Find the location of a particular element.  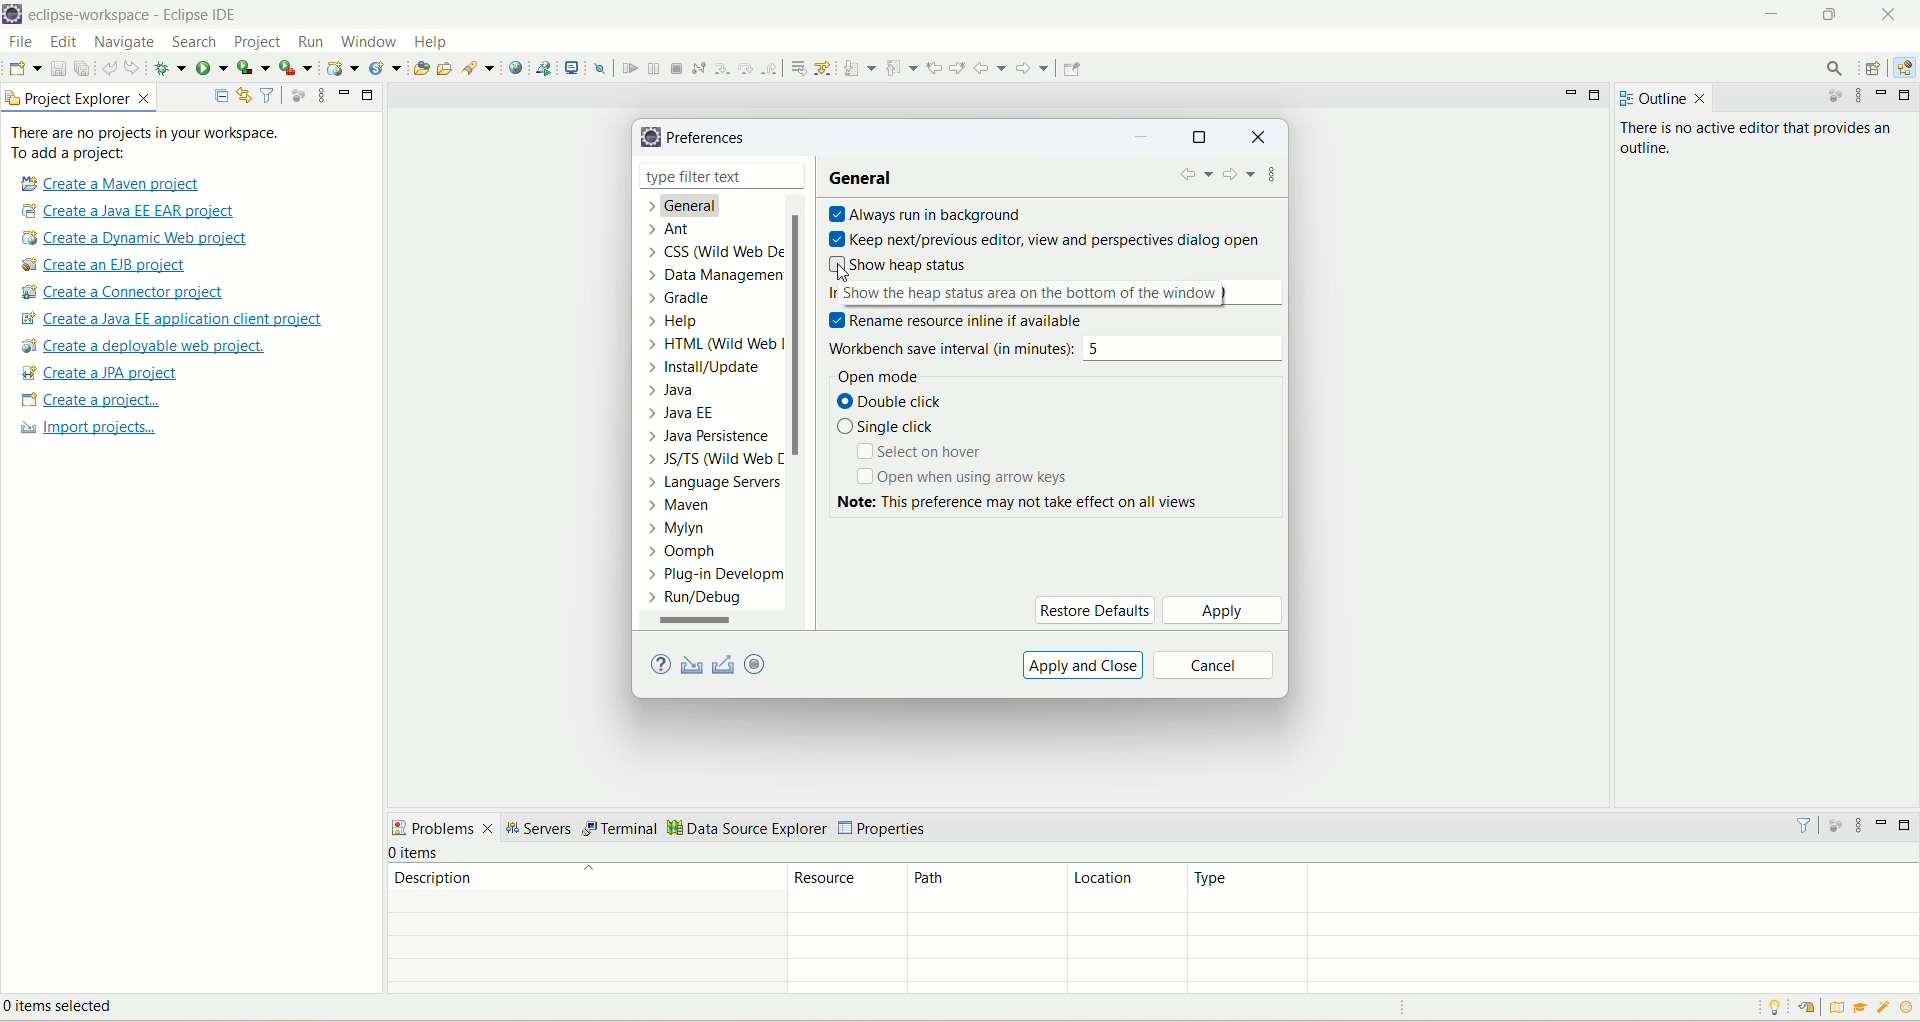

pin editor is located at coordinates (1072, 69).